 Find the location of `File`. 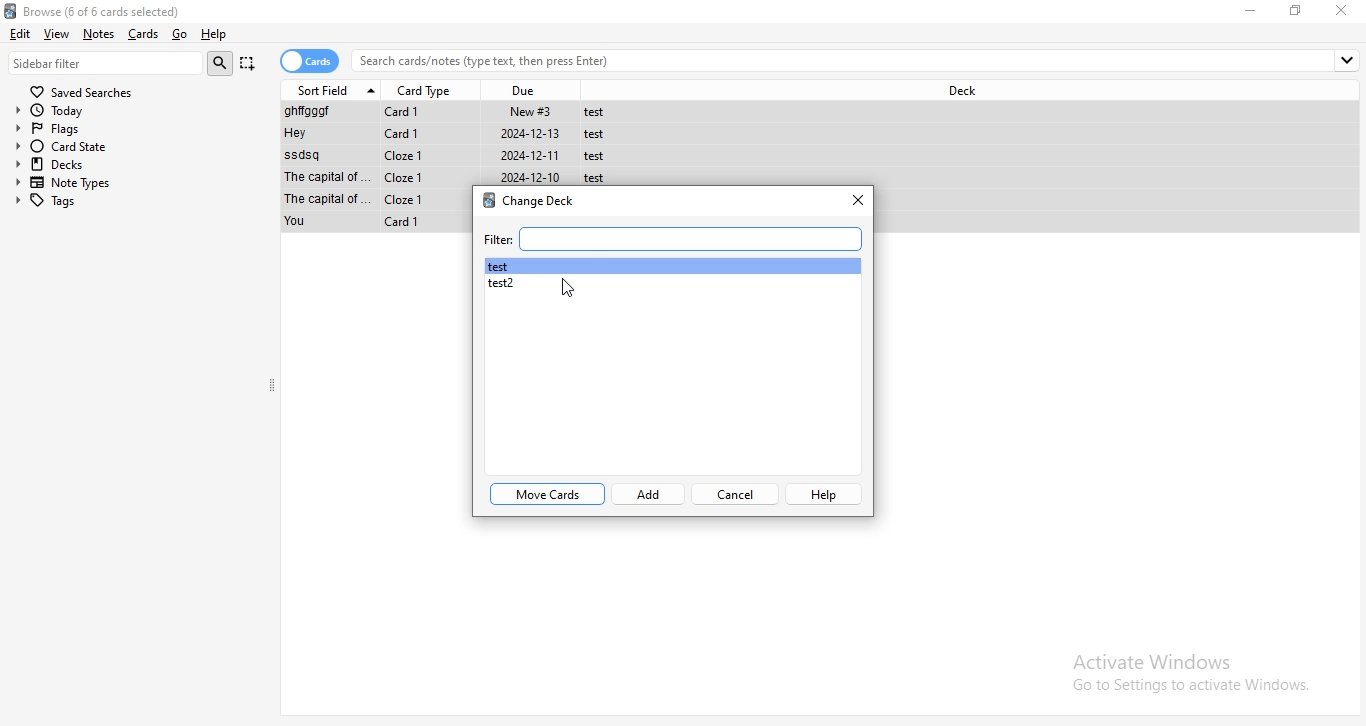

File is located at coordinates (455, 135).